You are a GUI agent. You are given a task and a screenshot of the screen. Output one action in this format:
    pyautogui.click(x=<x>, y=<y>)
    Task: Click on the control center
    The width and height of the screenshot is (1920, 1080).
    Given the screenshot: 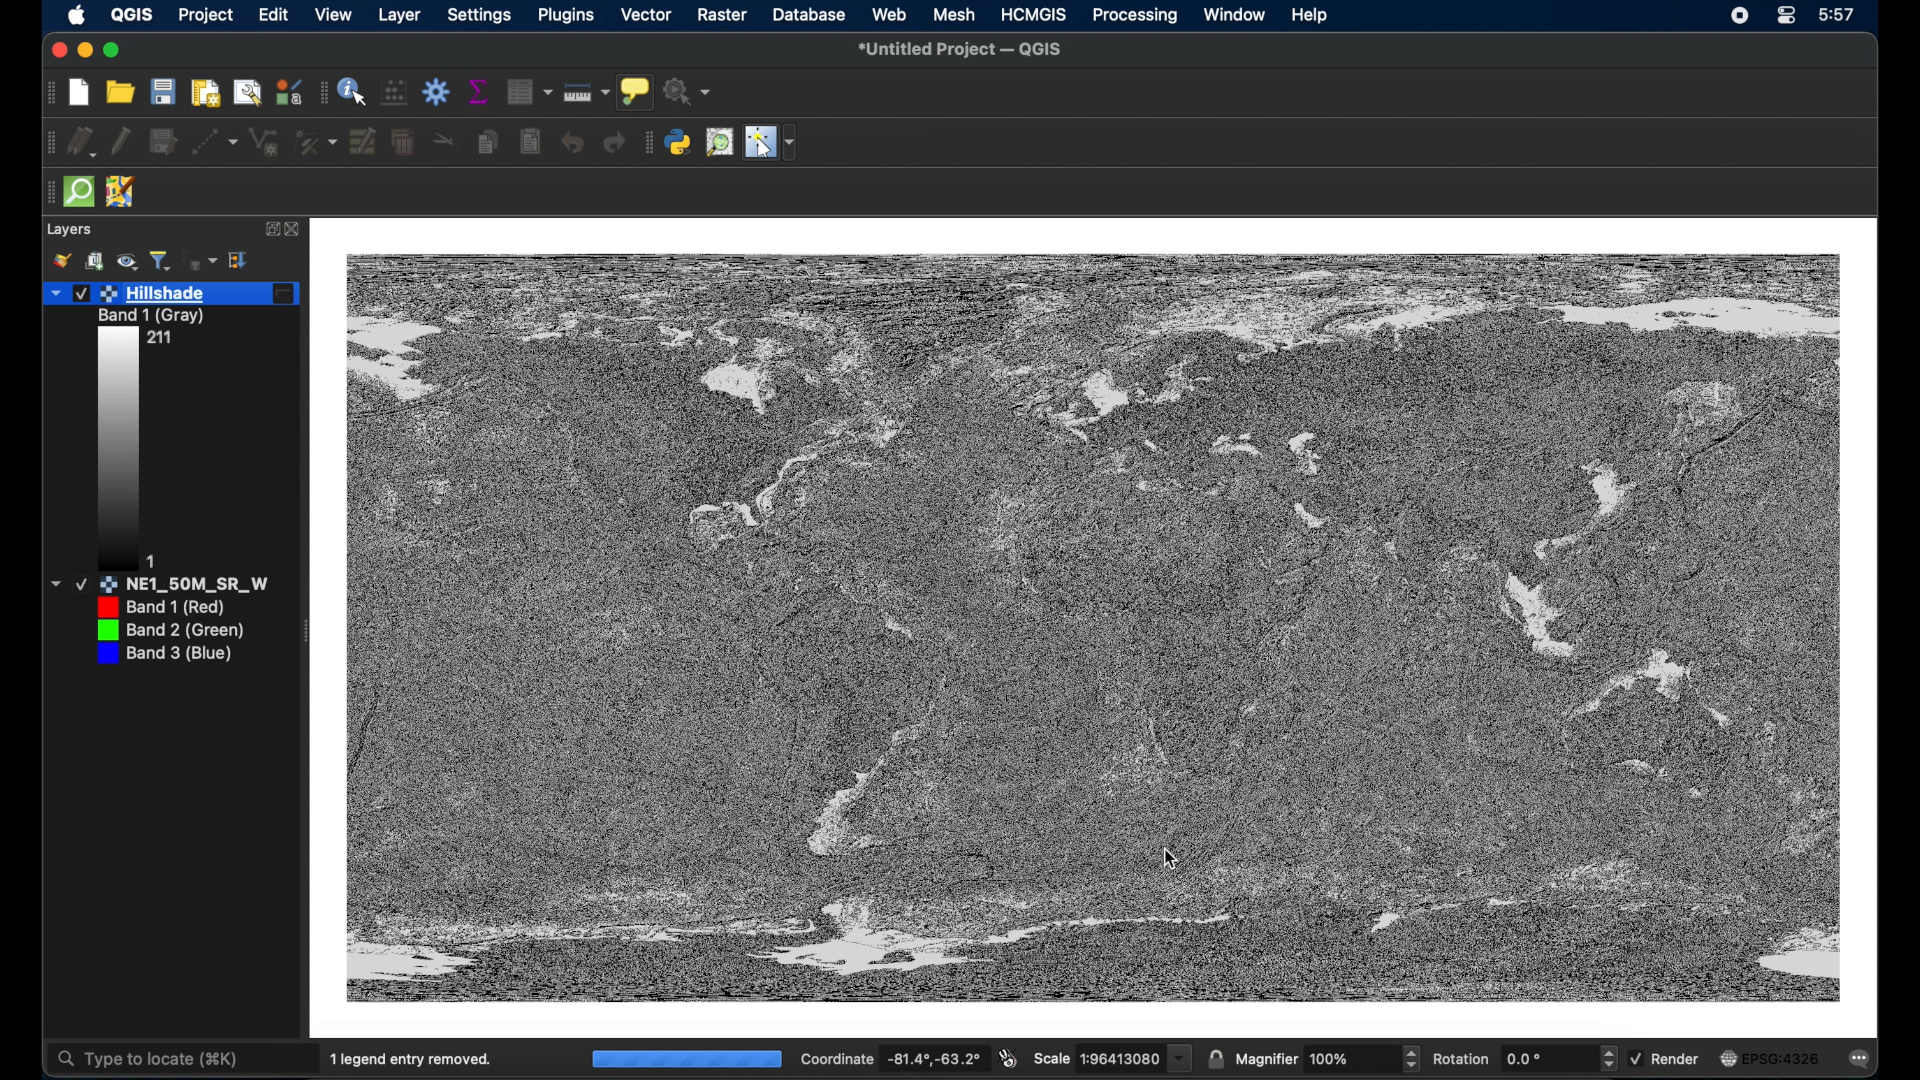 What is the action you would take?
    pyautogui.click(x=1788, y=17)
    